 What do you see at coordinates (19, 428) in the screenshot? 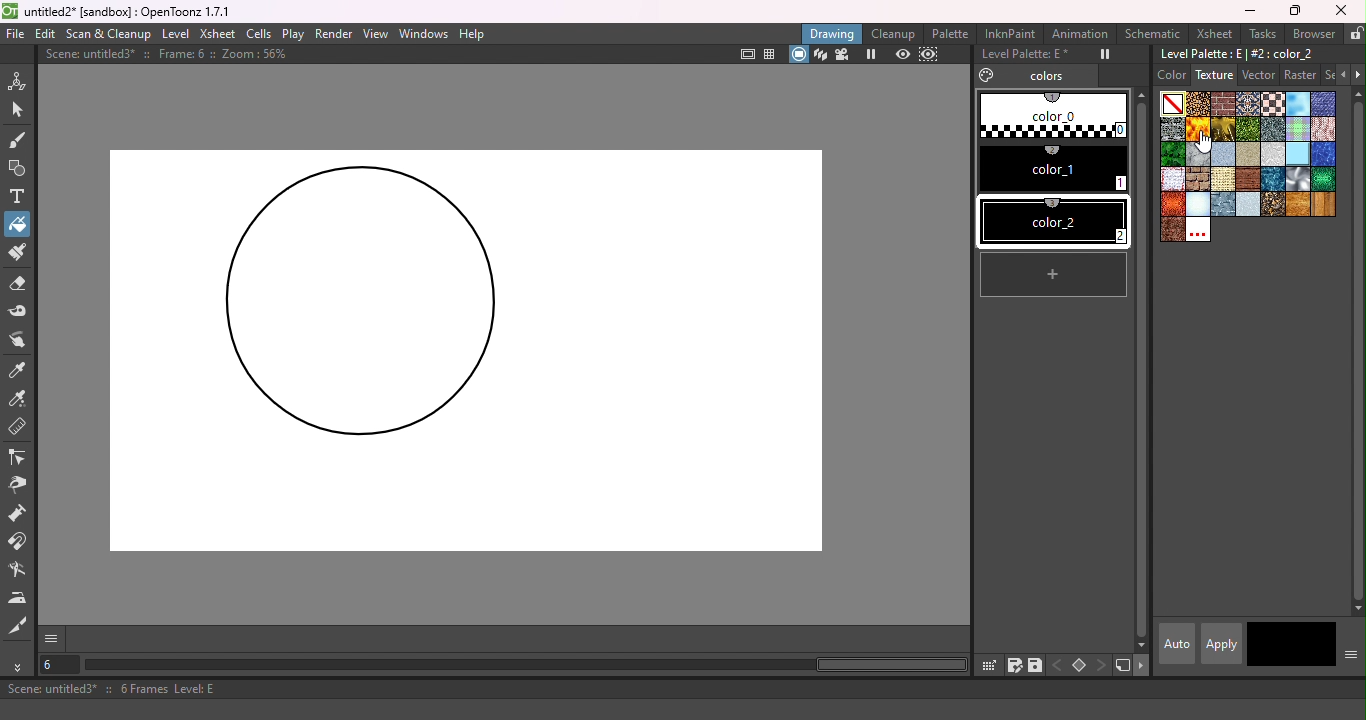
I see `Ruler tool` at bounding box center [19, 428].